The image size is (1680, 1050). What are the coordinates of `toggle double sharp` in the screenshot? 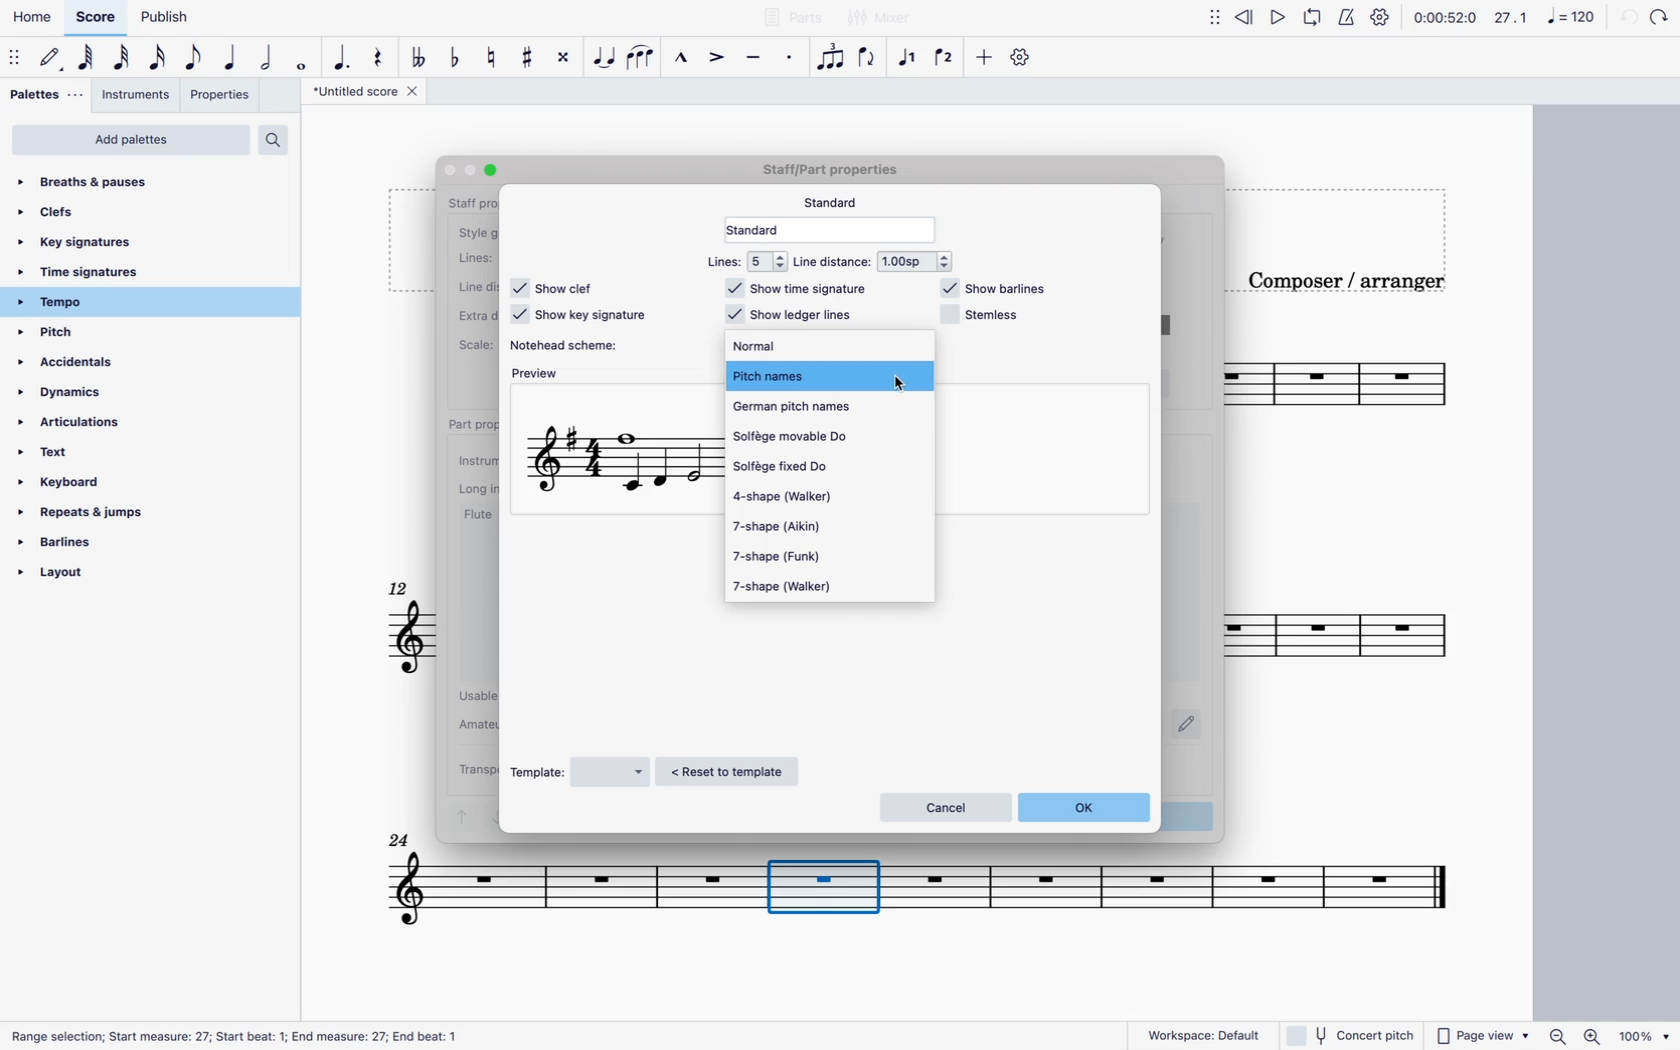 It's located at (561, 57).